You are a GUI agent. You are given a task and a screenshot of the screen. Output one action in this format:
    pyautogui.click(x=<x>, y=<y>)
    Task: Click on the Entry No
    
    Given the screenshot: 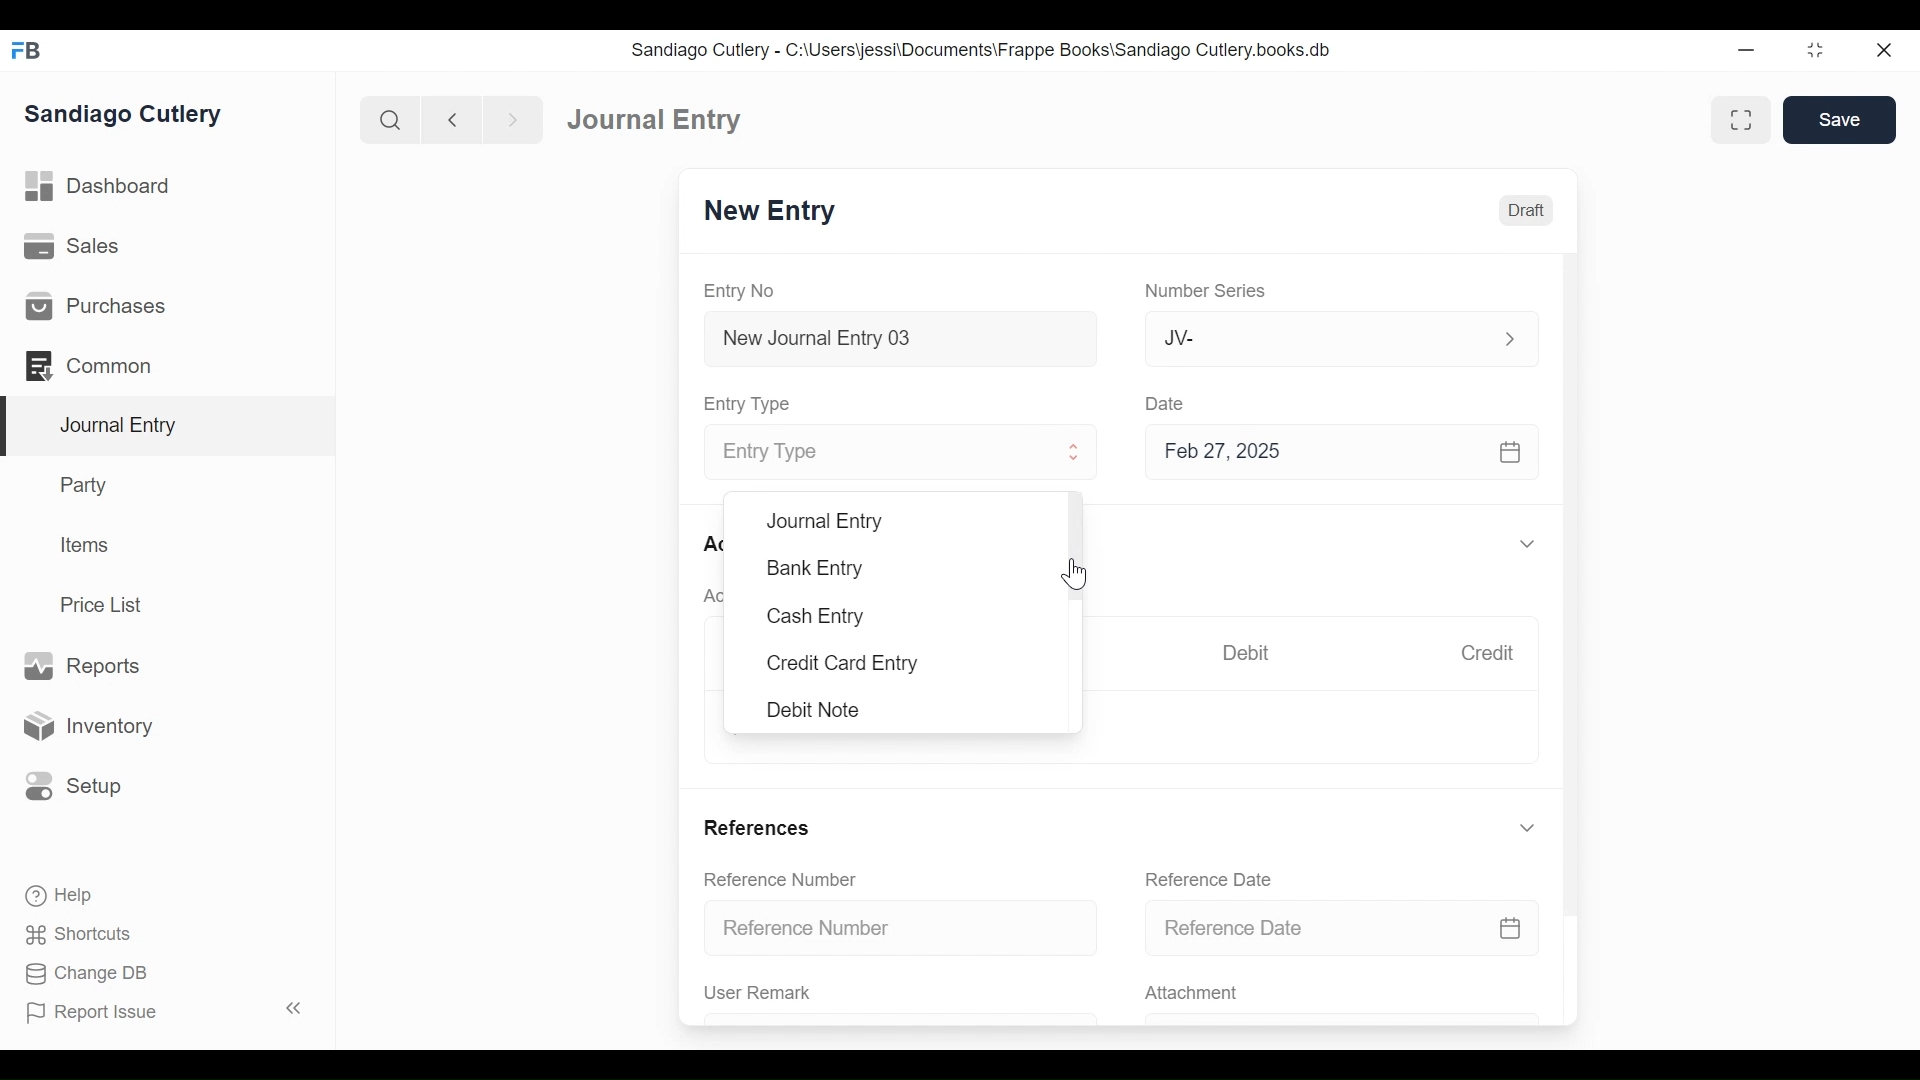 What is the action you would take?
    pyautogui.click(x=738, y=291)
    